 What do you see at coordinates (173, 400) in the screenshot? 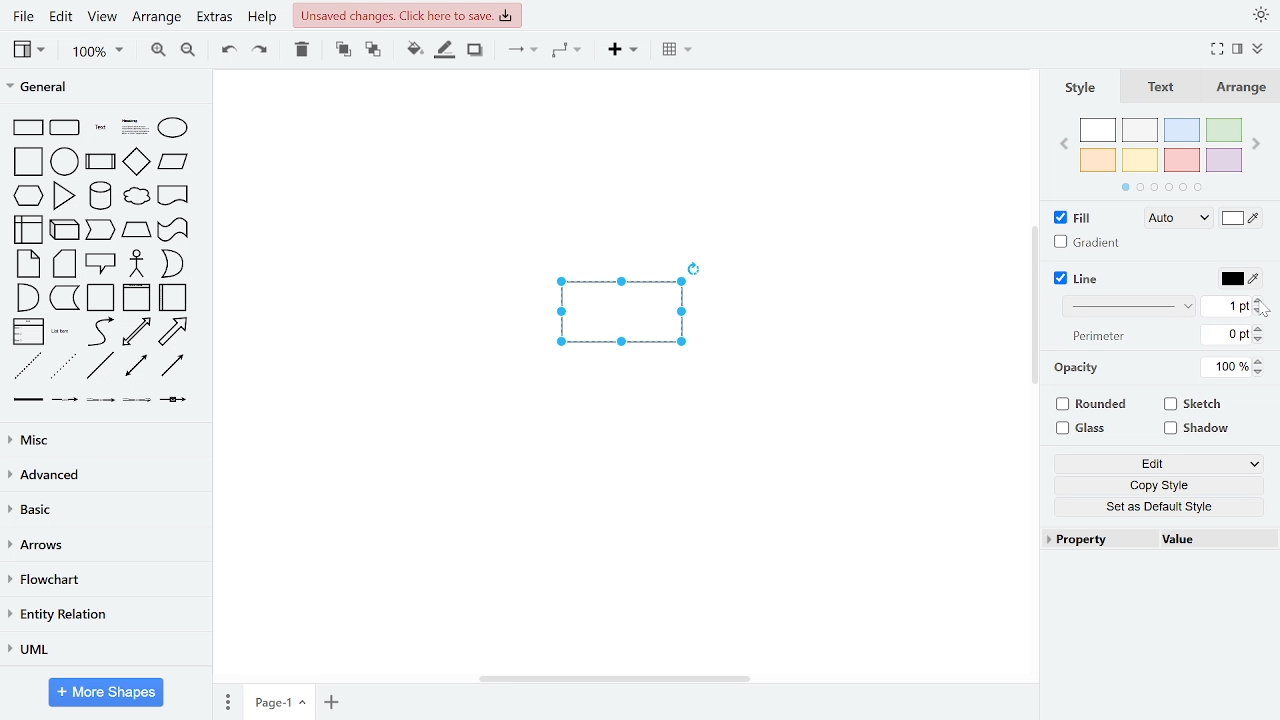
I see `general shapes` at bounding box center [173, 400].